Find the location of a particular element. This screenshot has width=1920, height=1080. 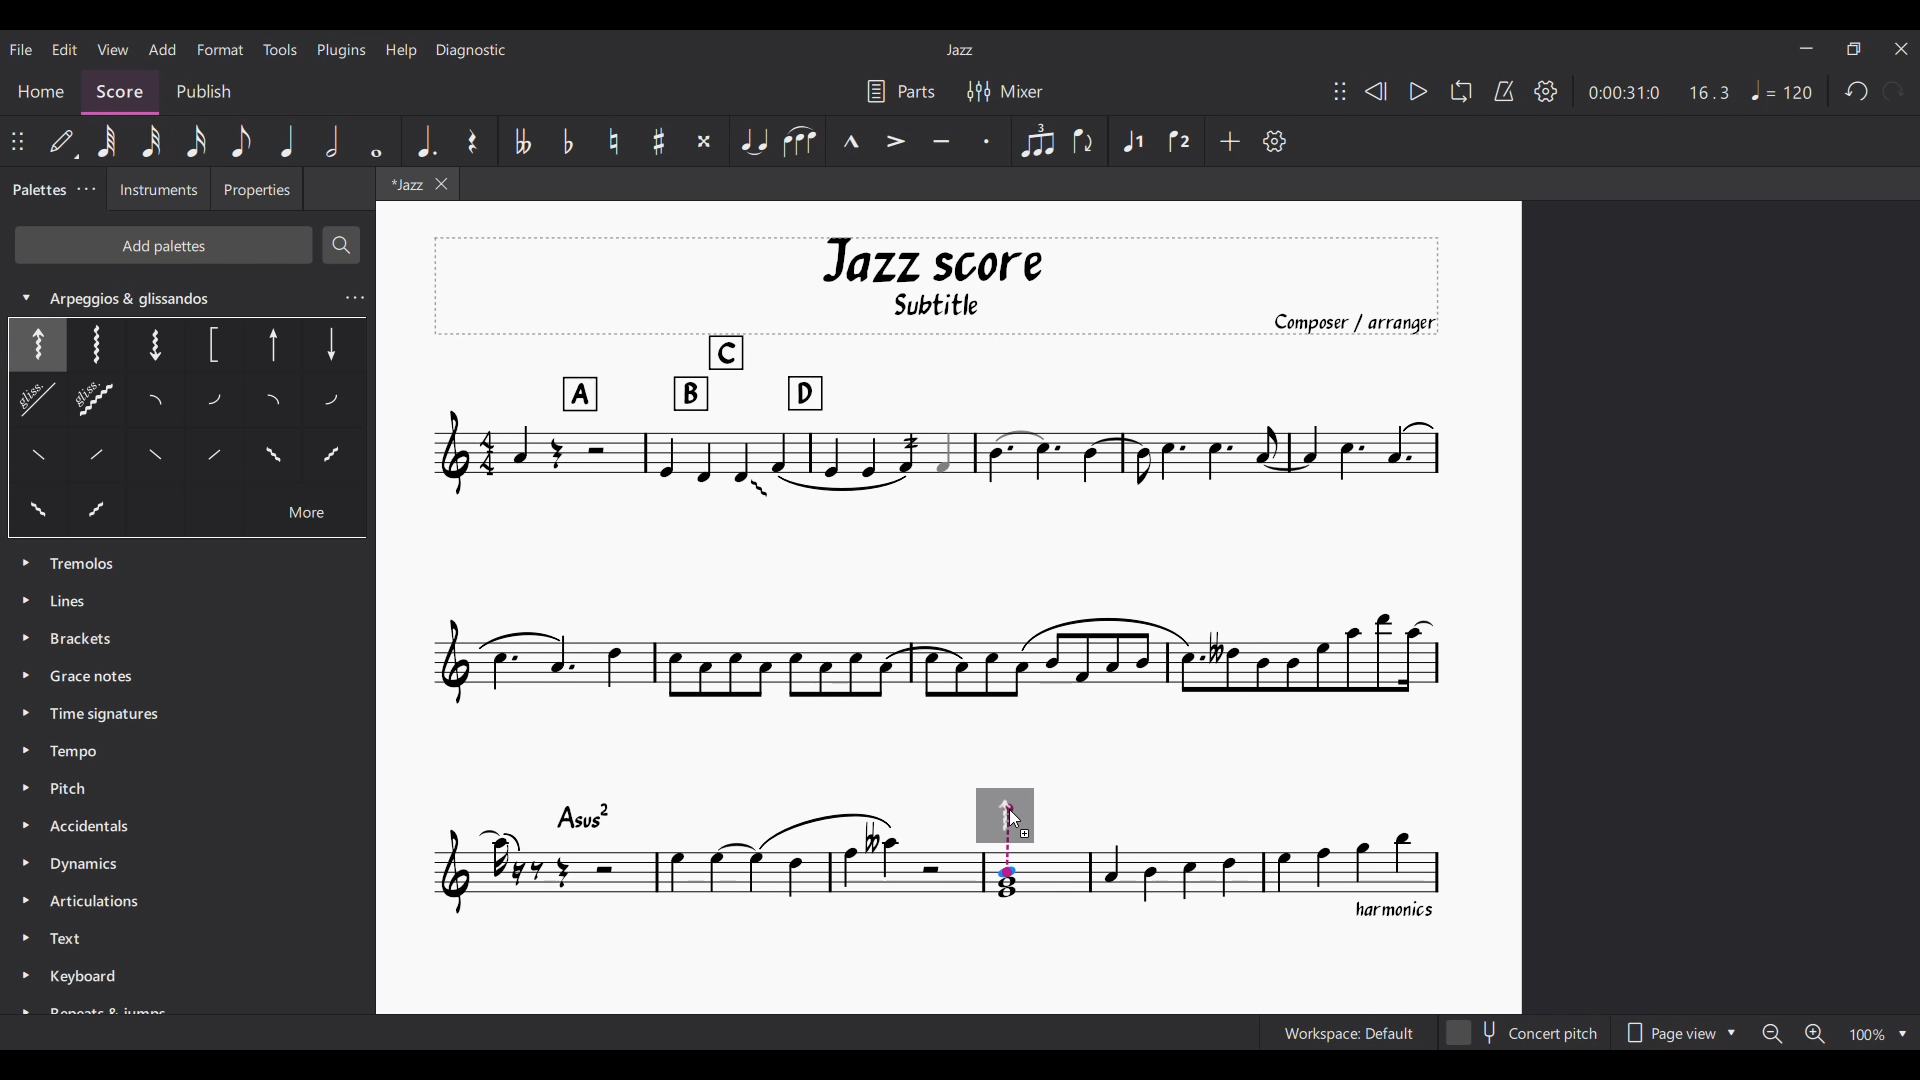

Indicates addition is located at coordinates (1025, 834).